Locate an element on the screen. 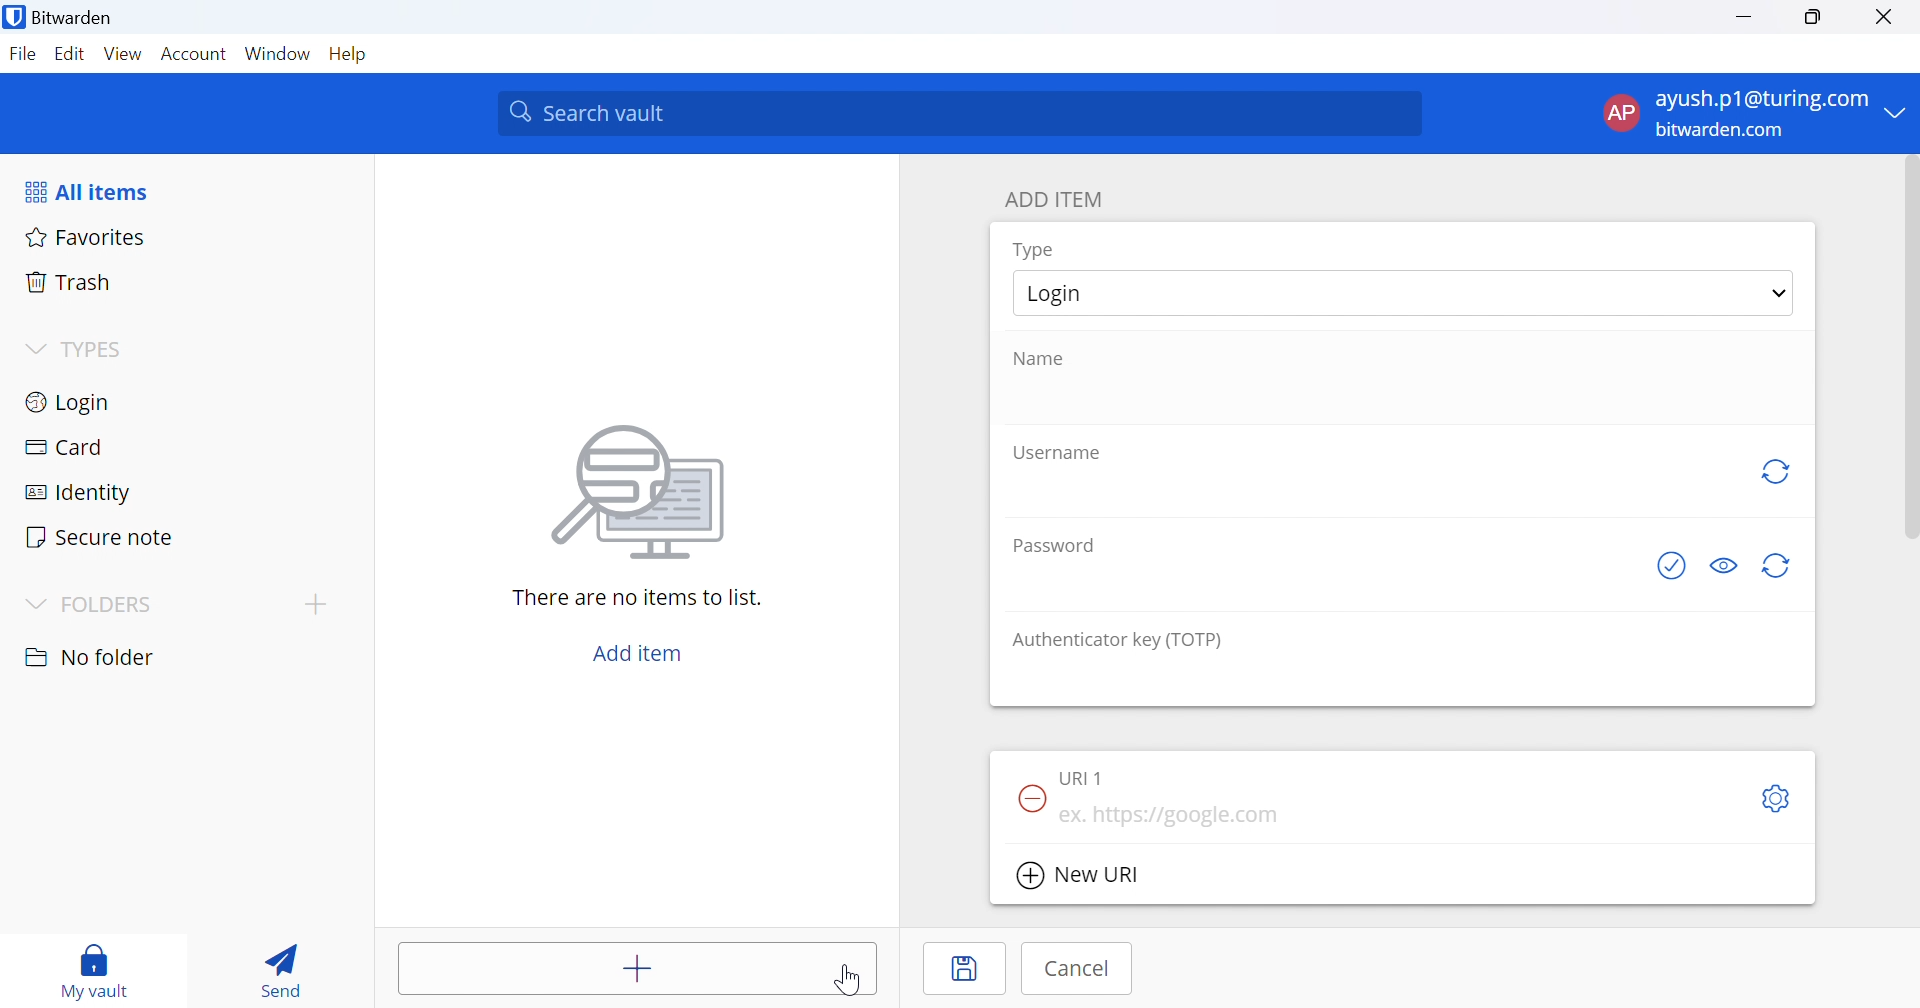 Image resolution: width=1920 pixels, height=1008 pixels. Cursor is located at coordinates (853, 983).